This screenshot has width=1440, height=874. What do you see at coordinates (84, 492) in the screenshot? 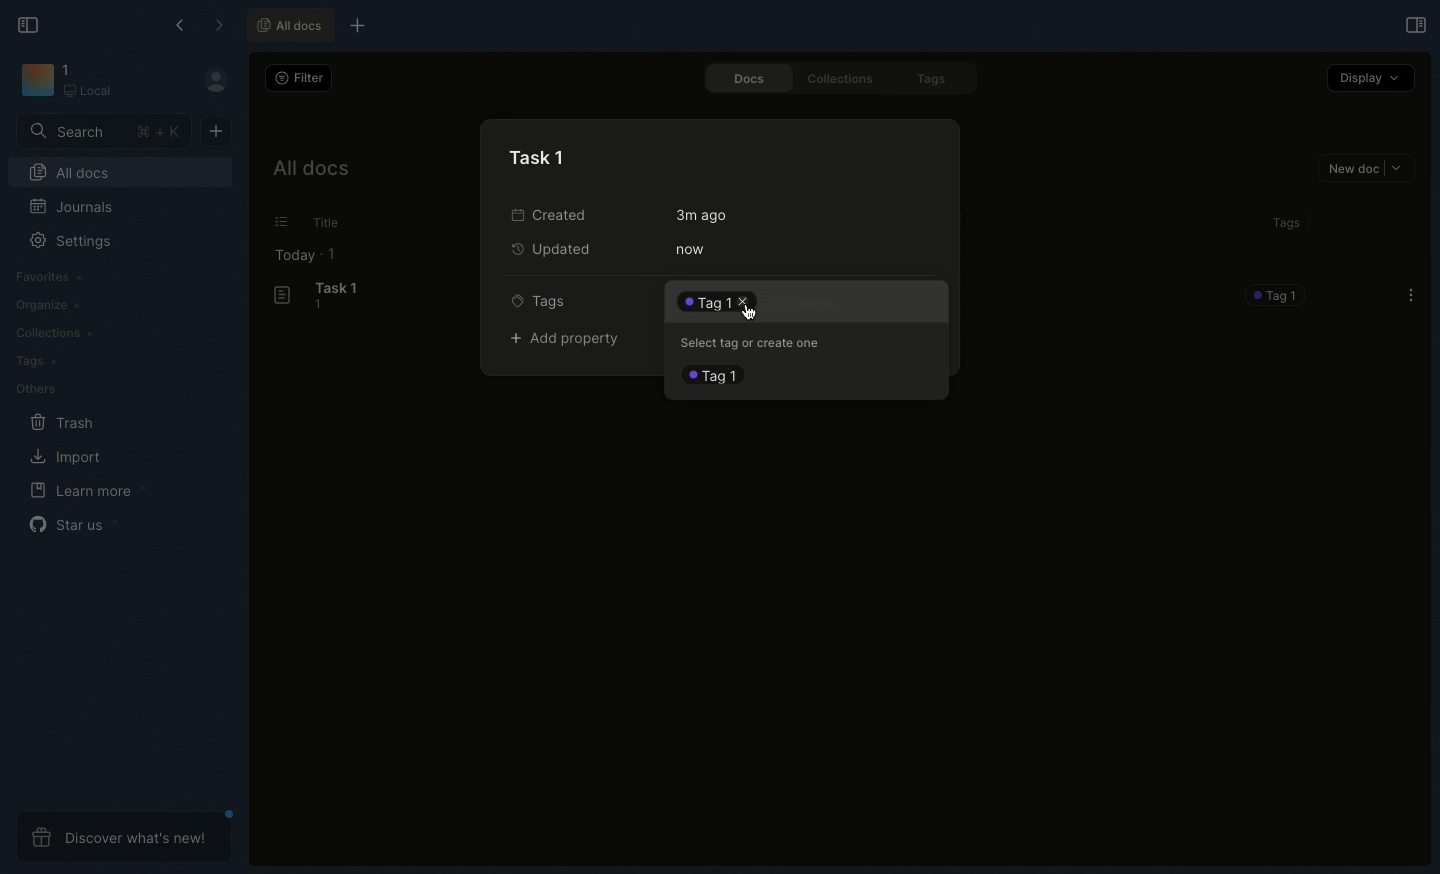
I see `Learn more` at bounding box center [84, 492].